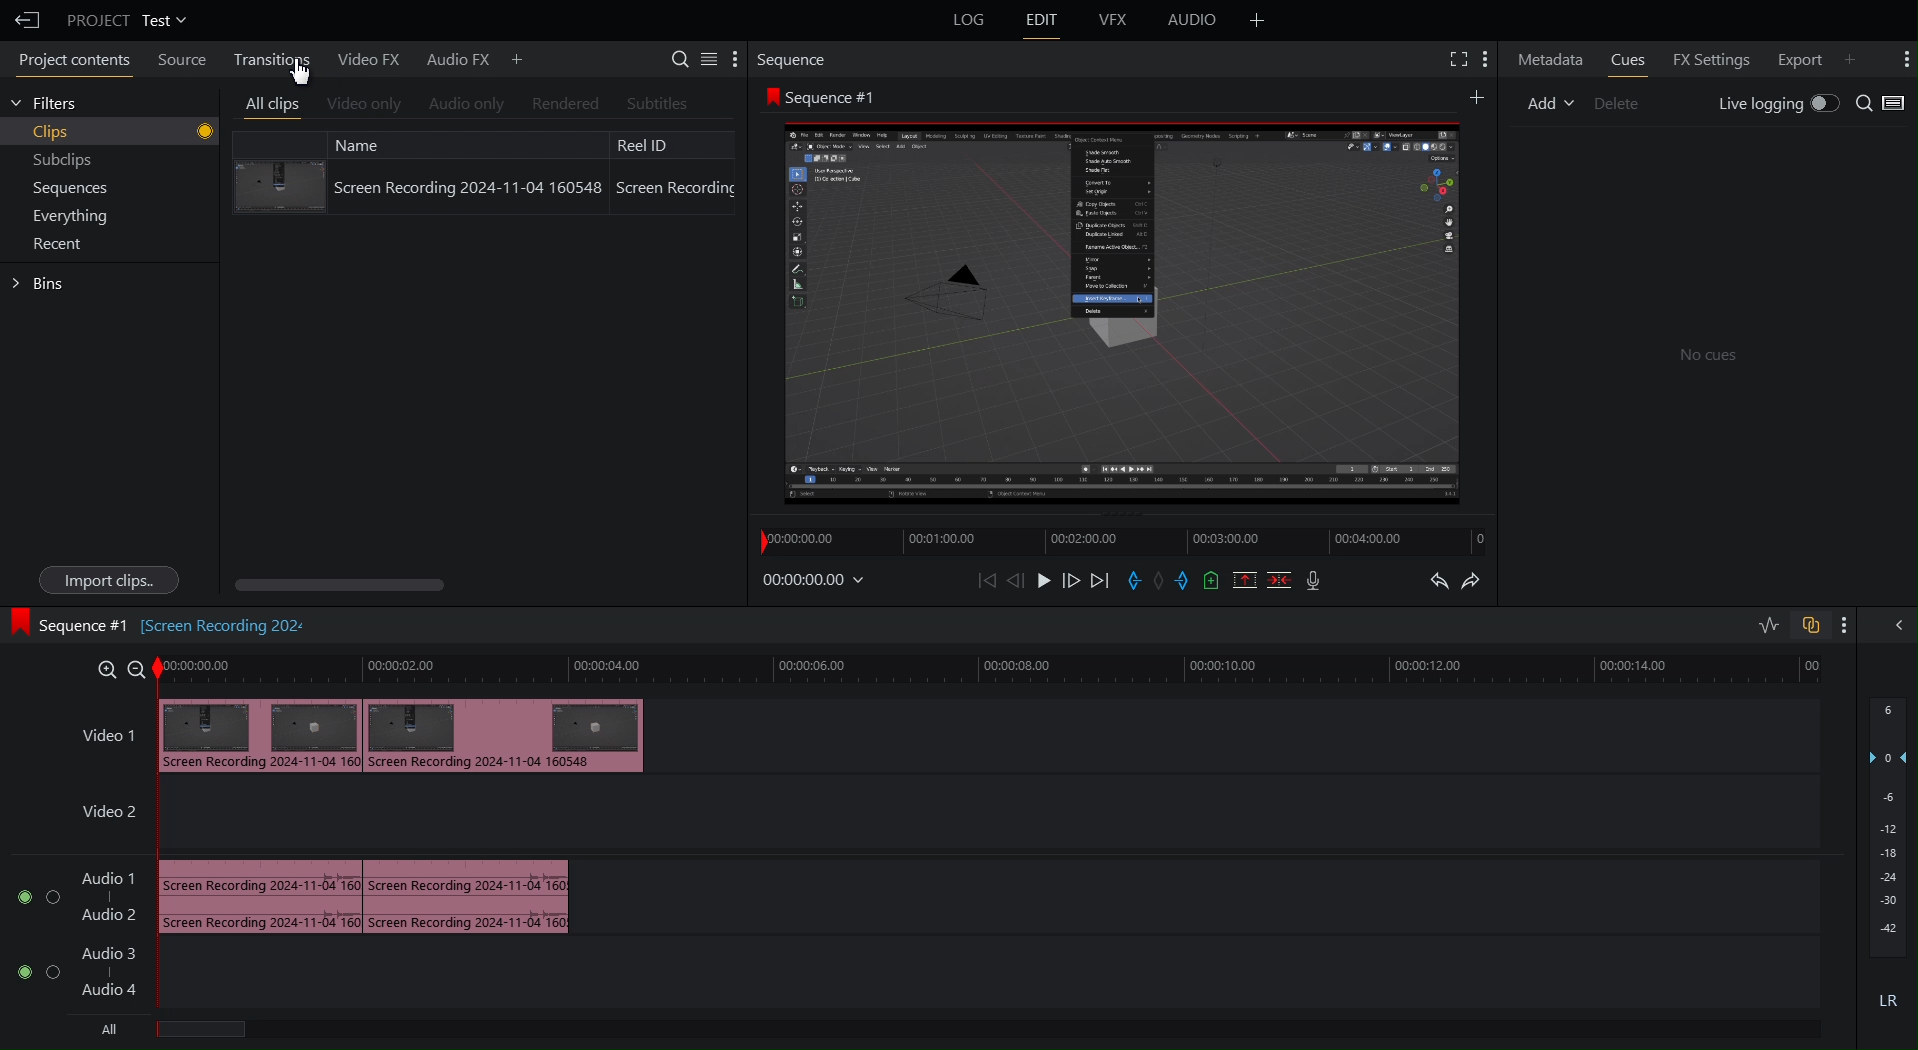  I want to click on Edit, so click(1046, 21).